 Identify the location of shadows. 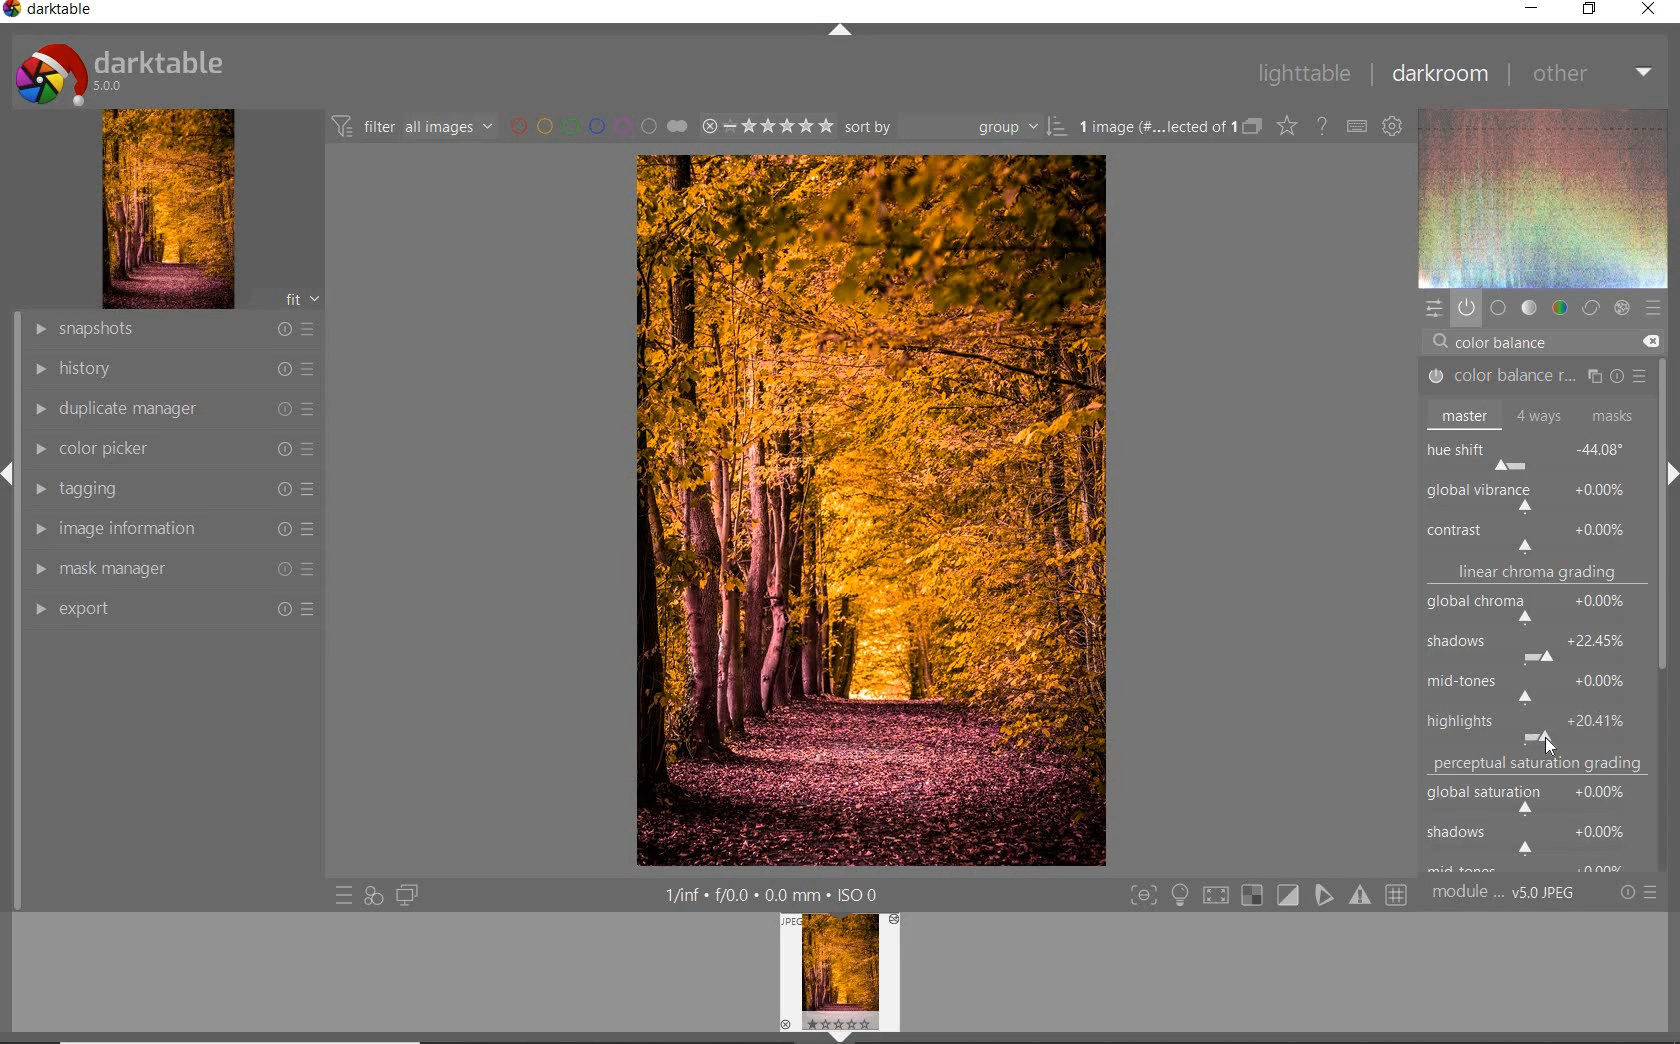
(1535, 837).